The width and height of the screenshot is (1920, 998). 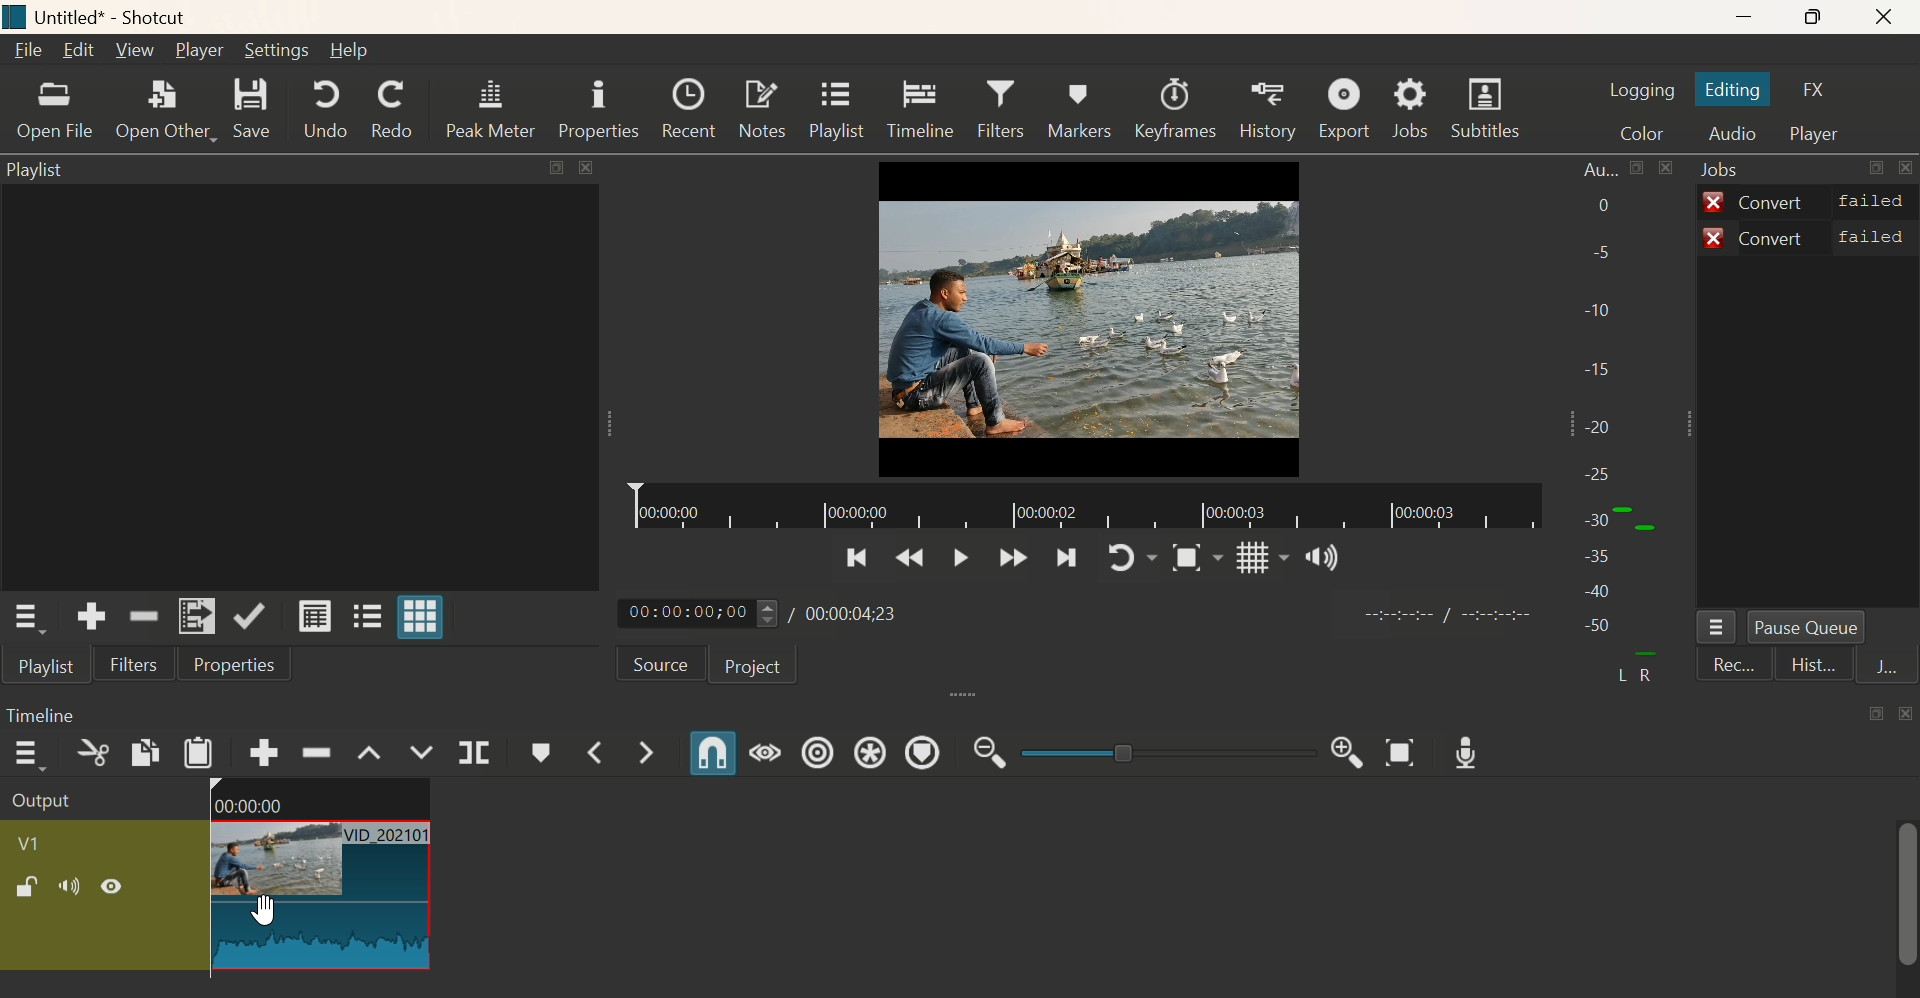 What do you see at coordinates (706, 756) in the screenshot?
I see `Snap` at bounding box center [706, 756].